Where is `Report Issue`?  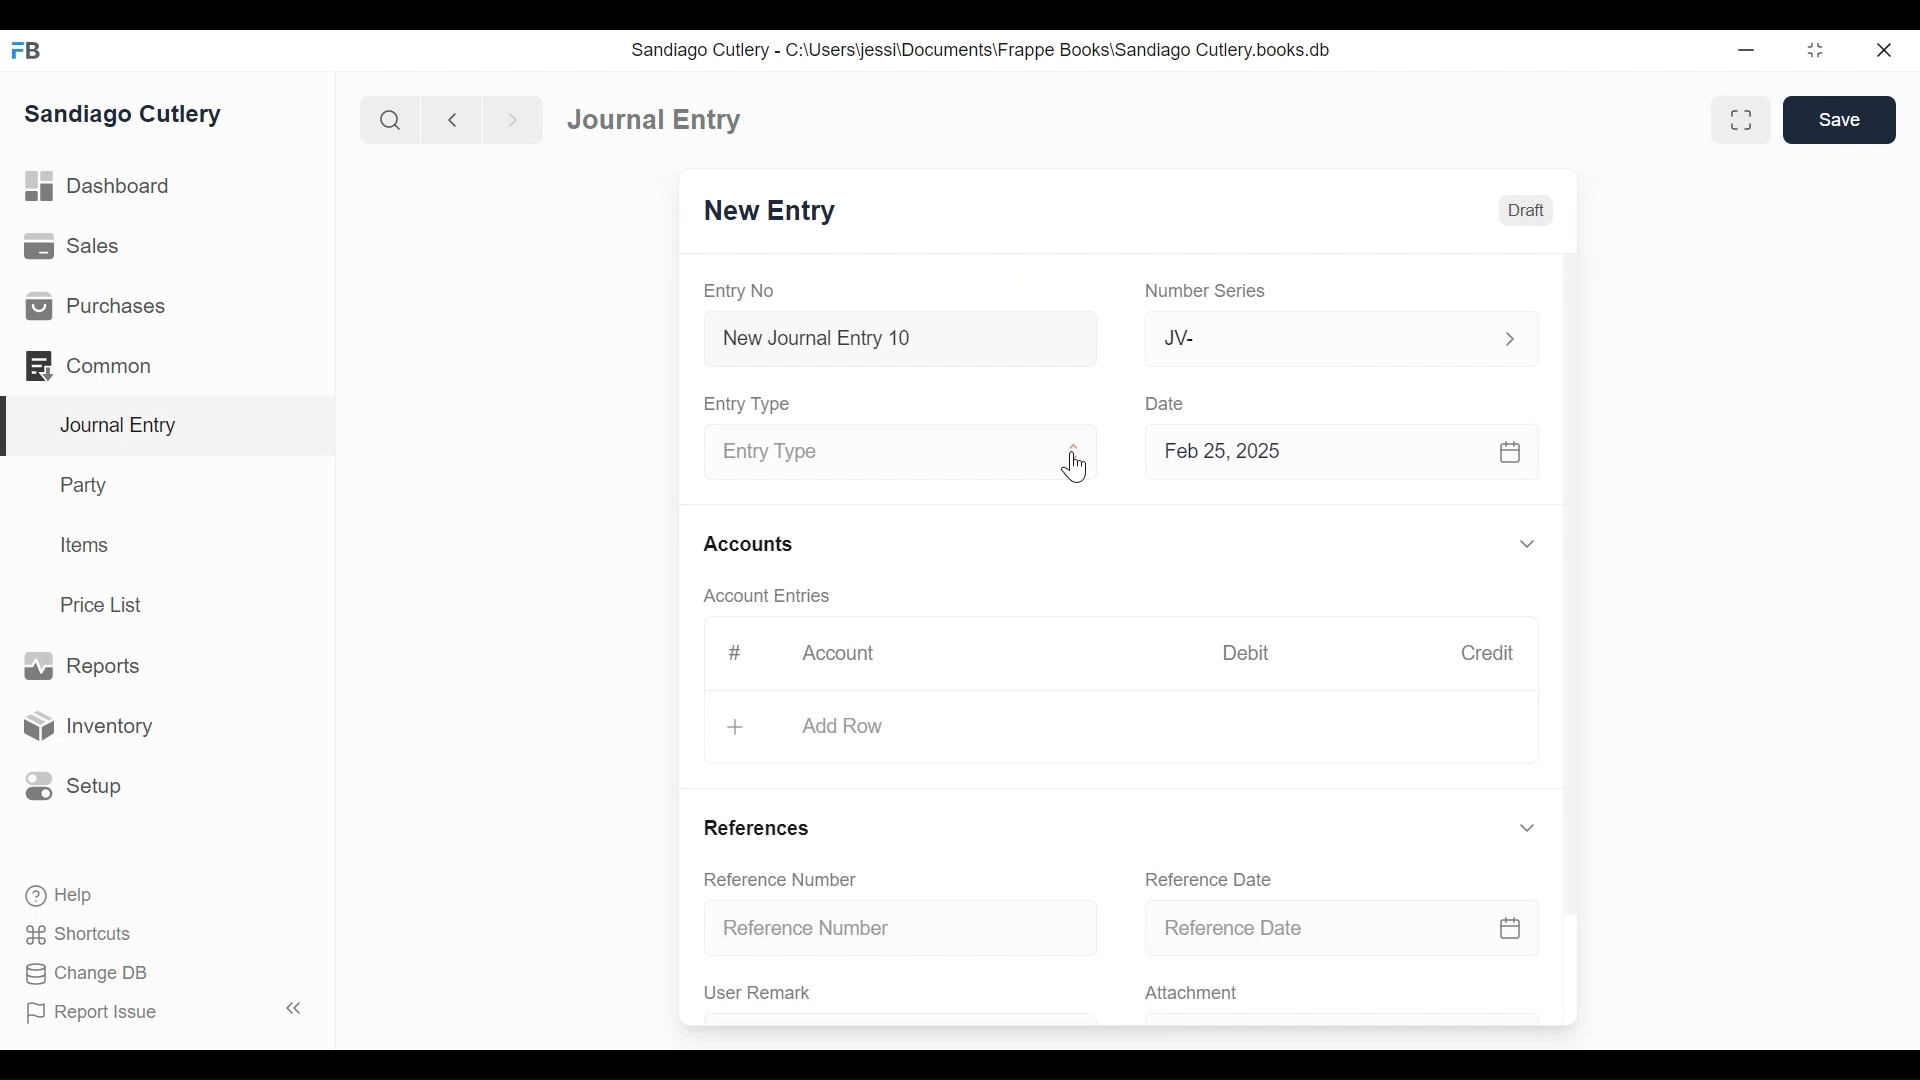
Report Issue is located at coordinates (164, 1012).